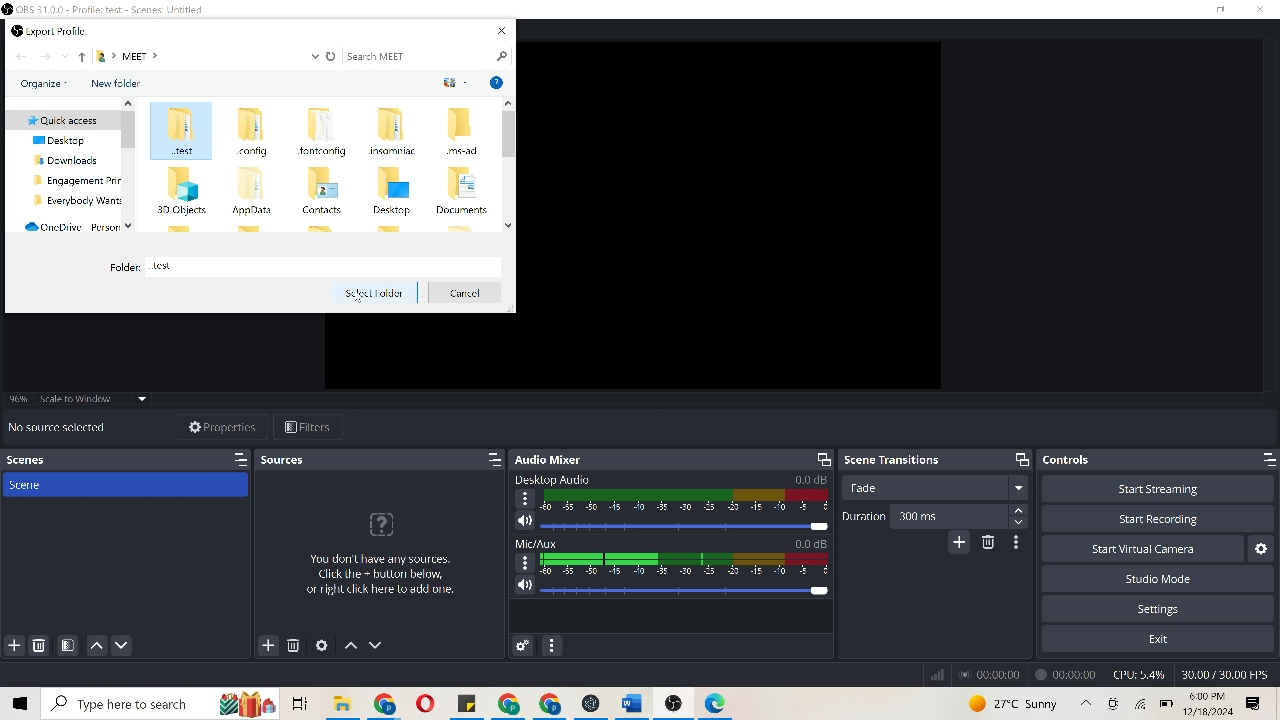  Describe the element at coordinates (179, 191) in the screenshot. I see `3D object` at that location.